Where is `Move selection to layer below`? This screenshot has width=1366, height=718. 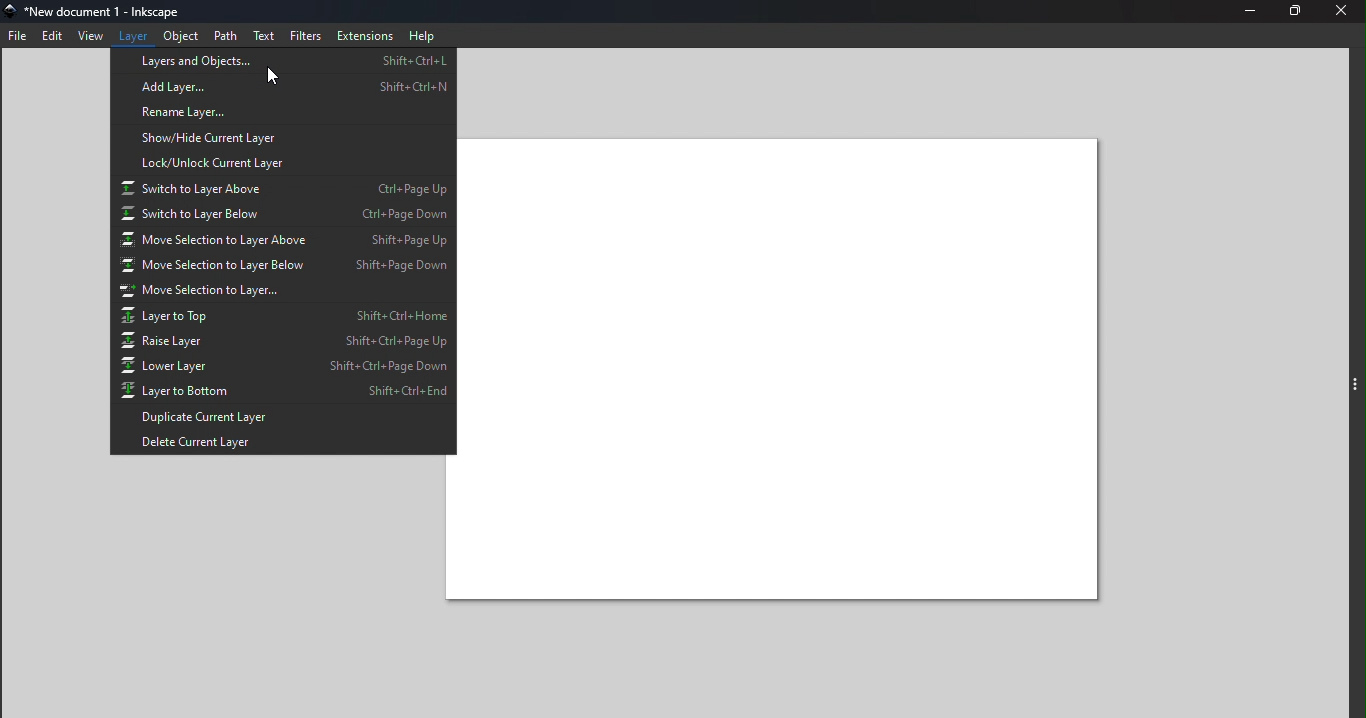
Move selection to layer below is located at coordinates (282, 266).